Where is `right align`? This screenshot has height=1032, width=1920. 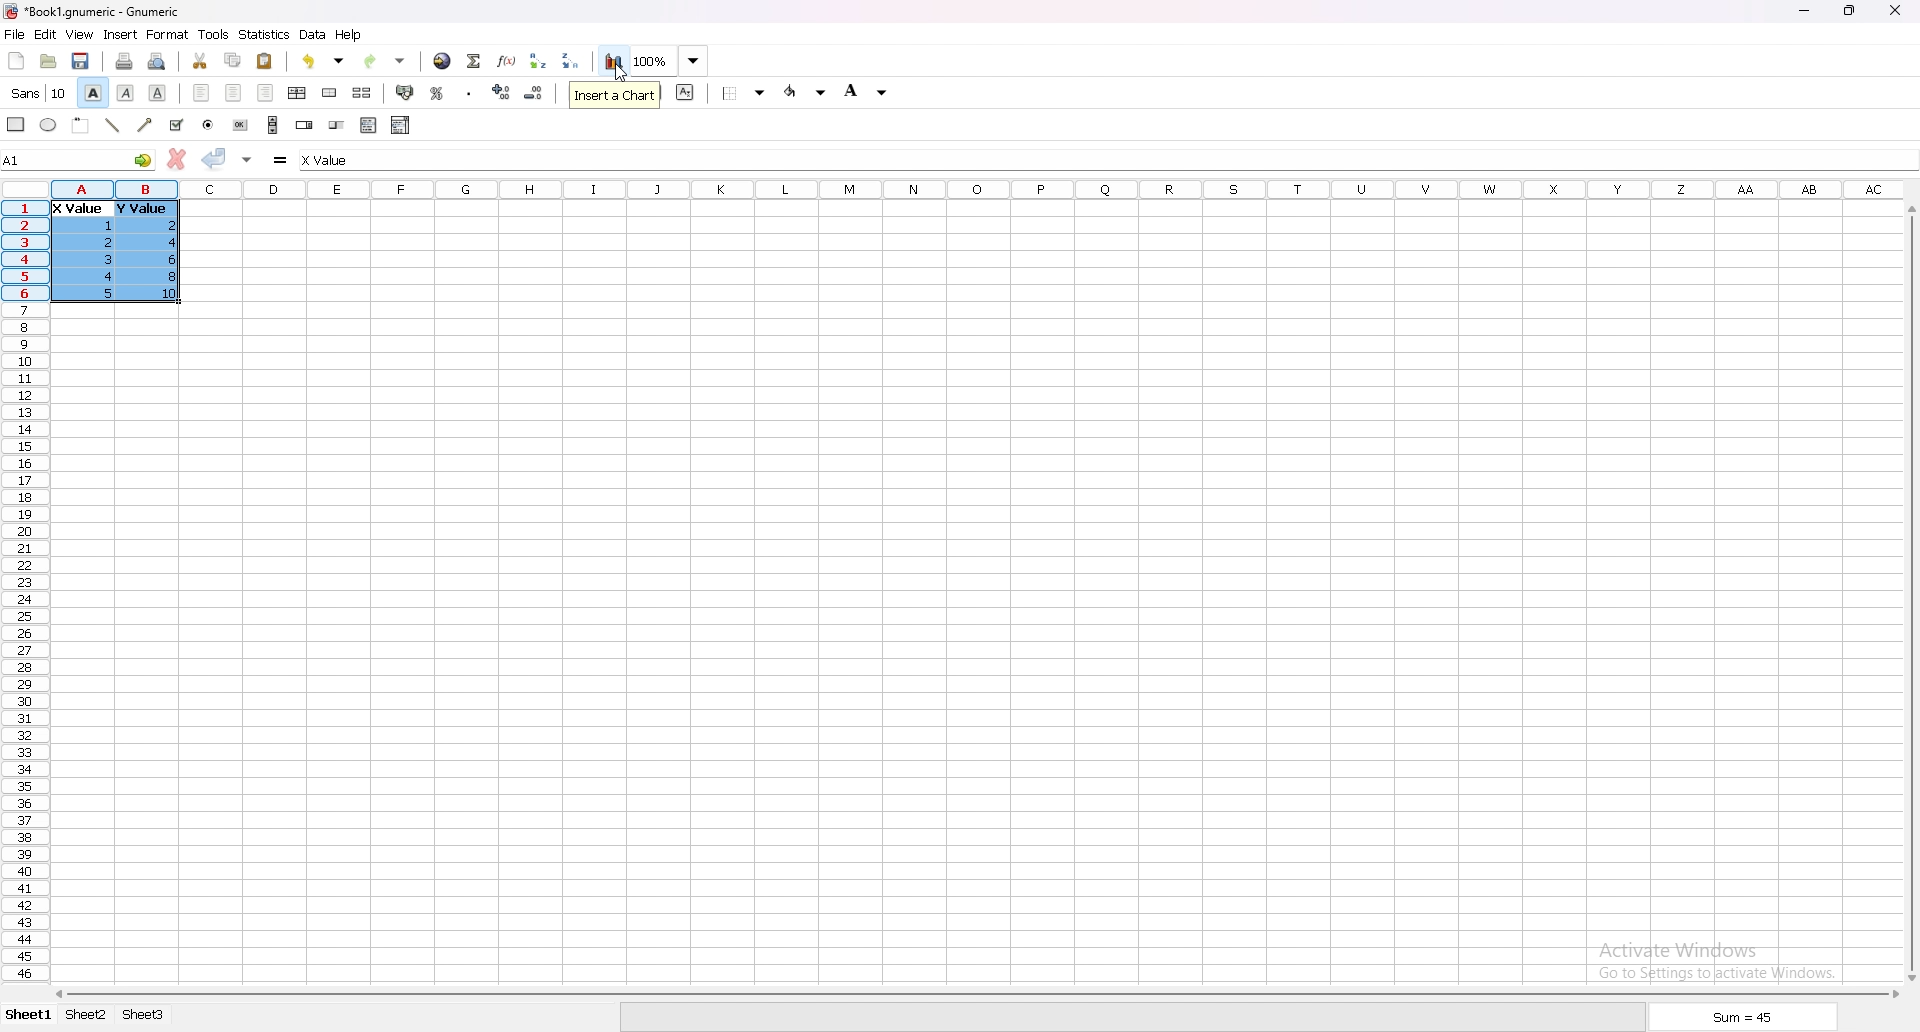 right align is located at coordinates (265, 93).